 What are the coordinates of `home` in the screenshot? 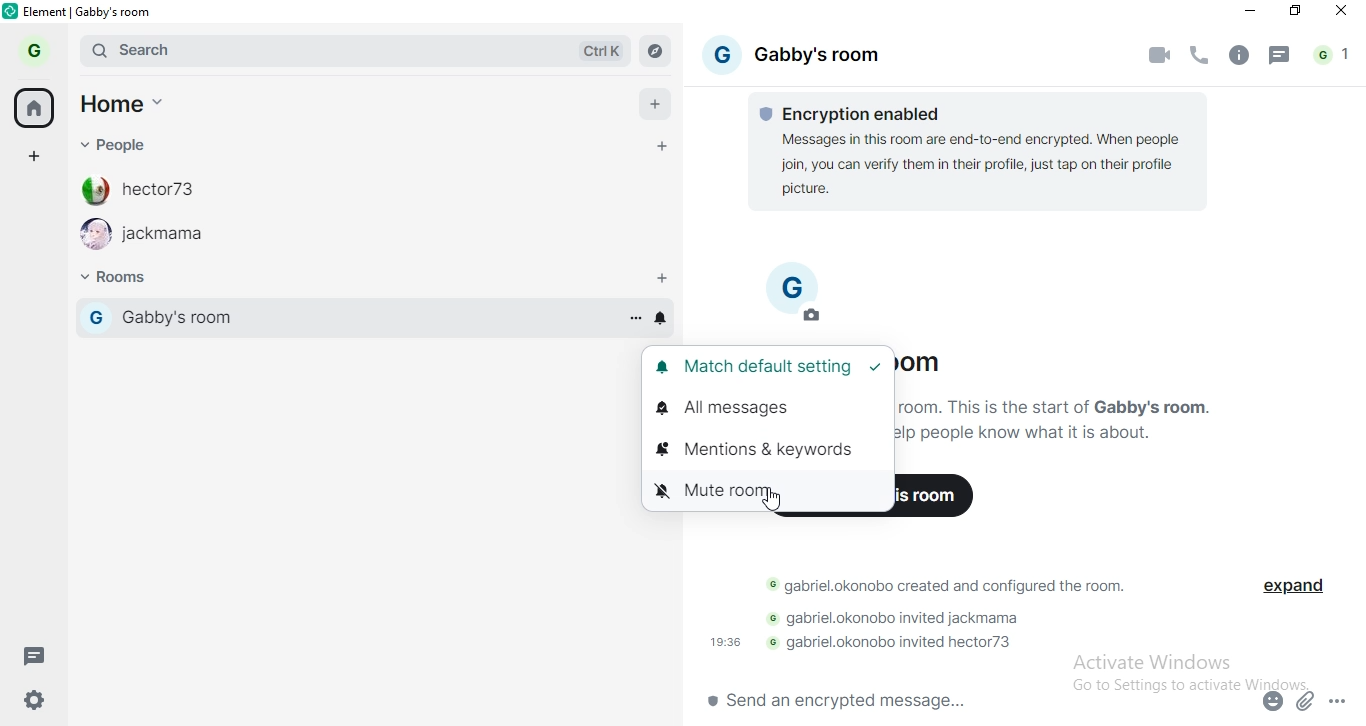 It's located at (121, 105).